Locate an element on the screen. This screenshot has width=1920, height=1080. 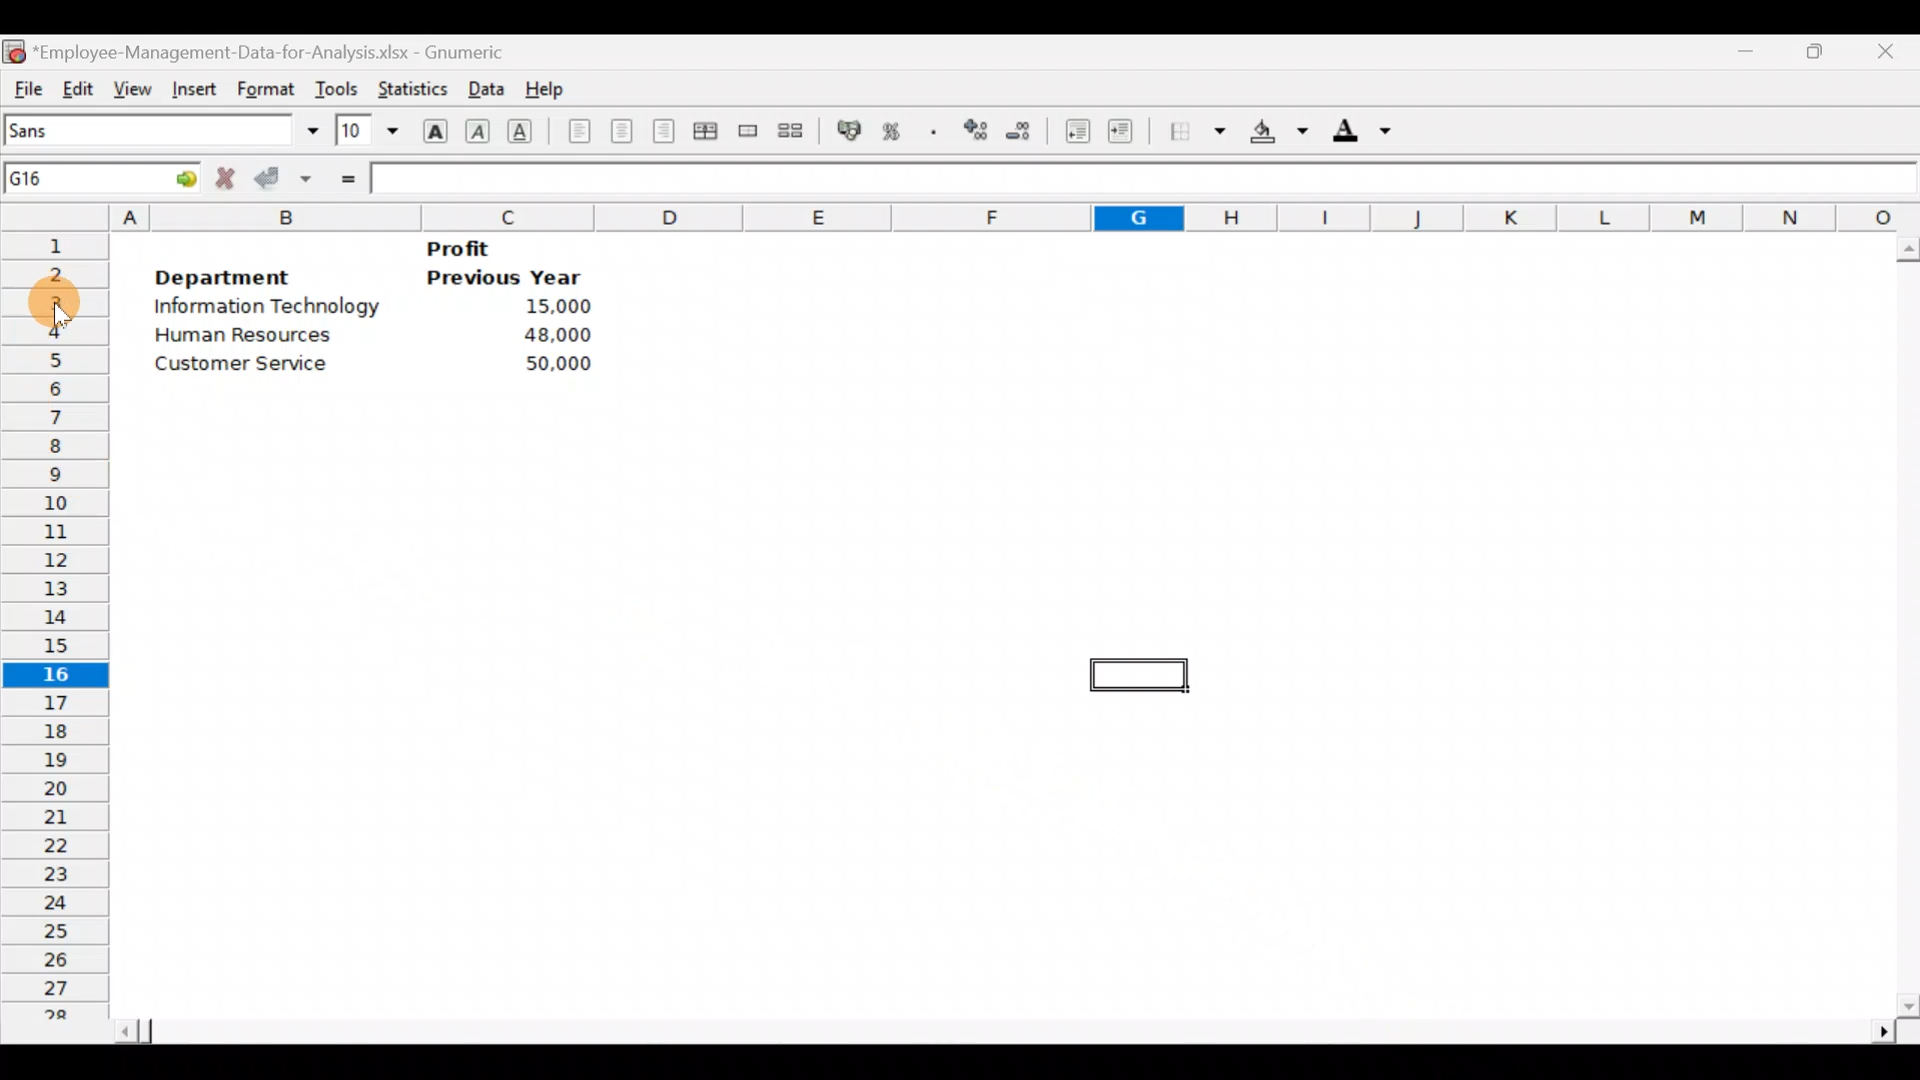
48,000 is located at coordinates (554, 335).